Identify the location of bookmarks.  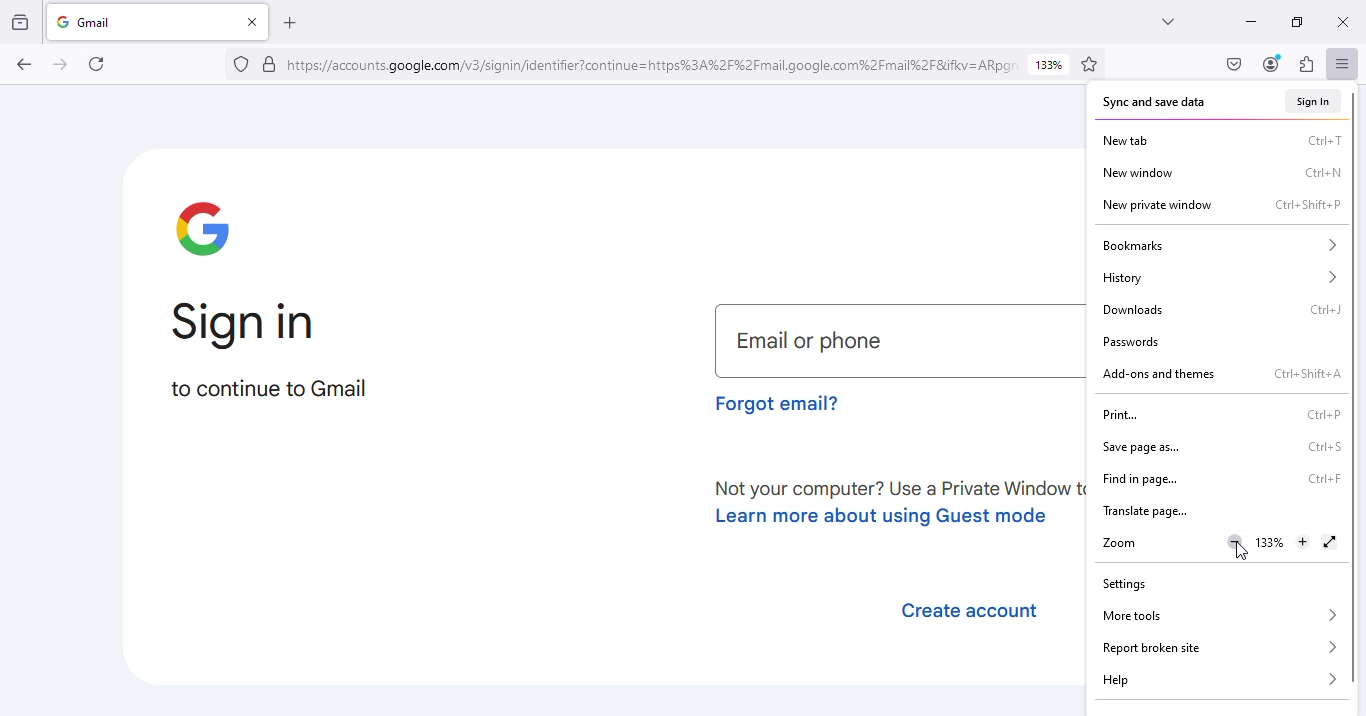
(1219, 246).